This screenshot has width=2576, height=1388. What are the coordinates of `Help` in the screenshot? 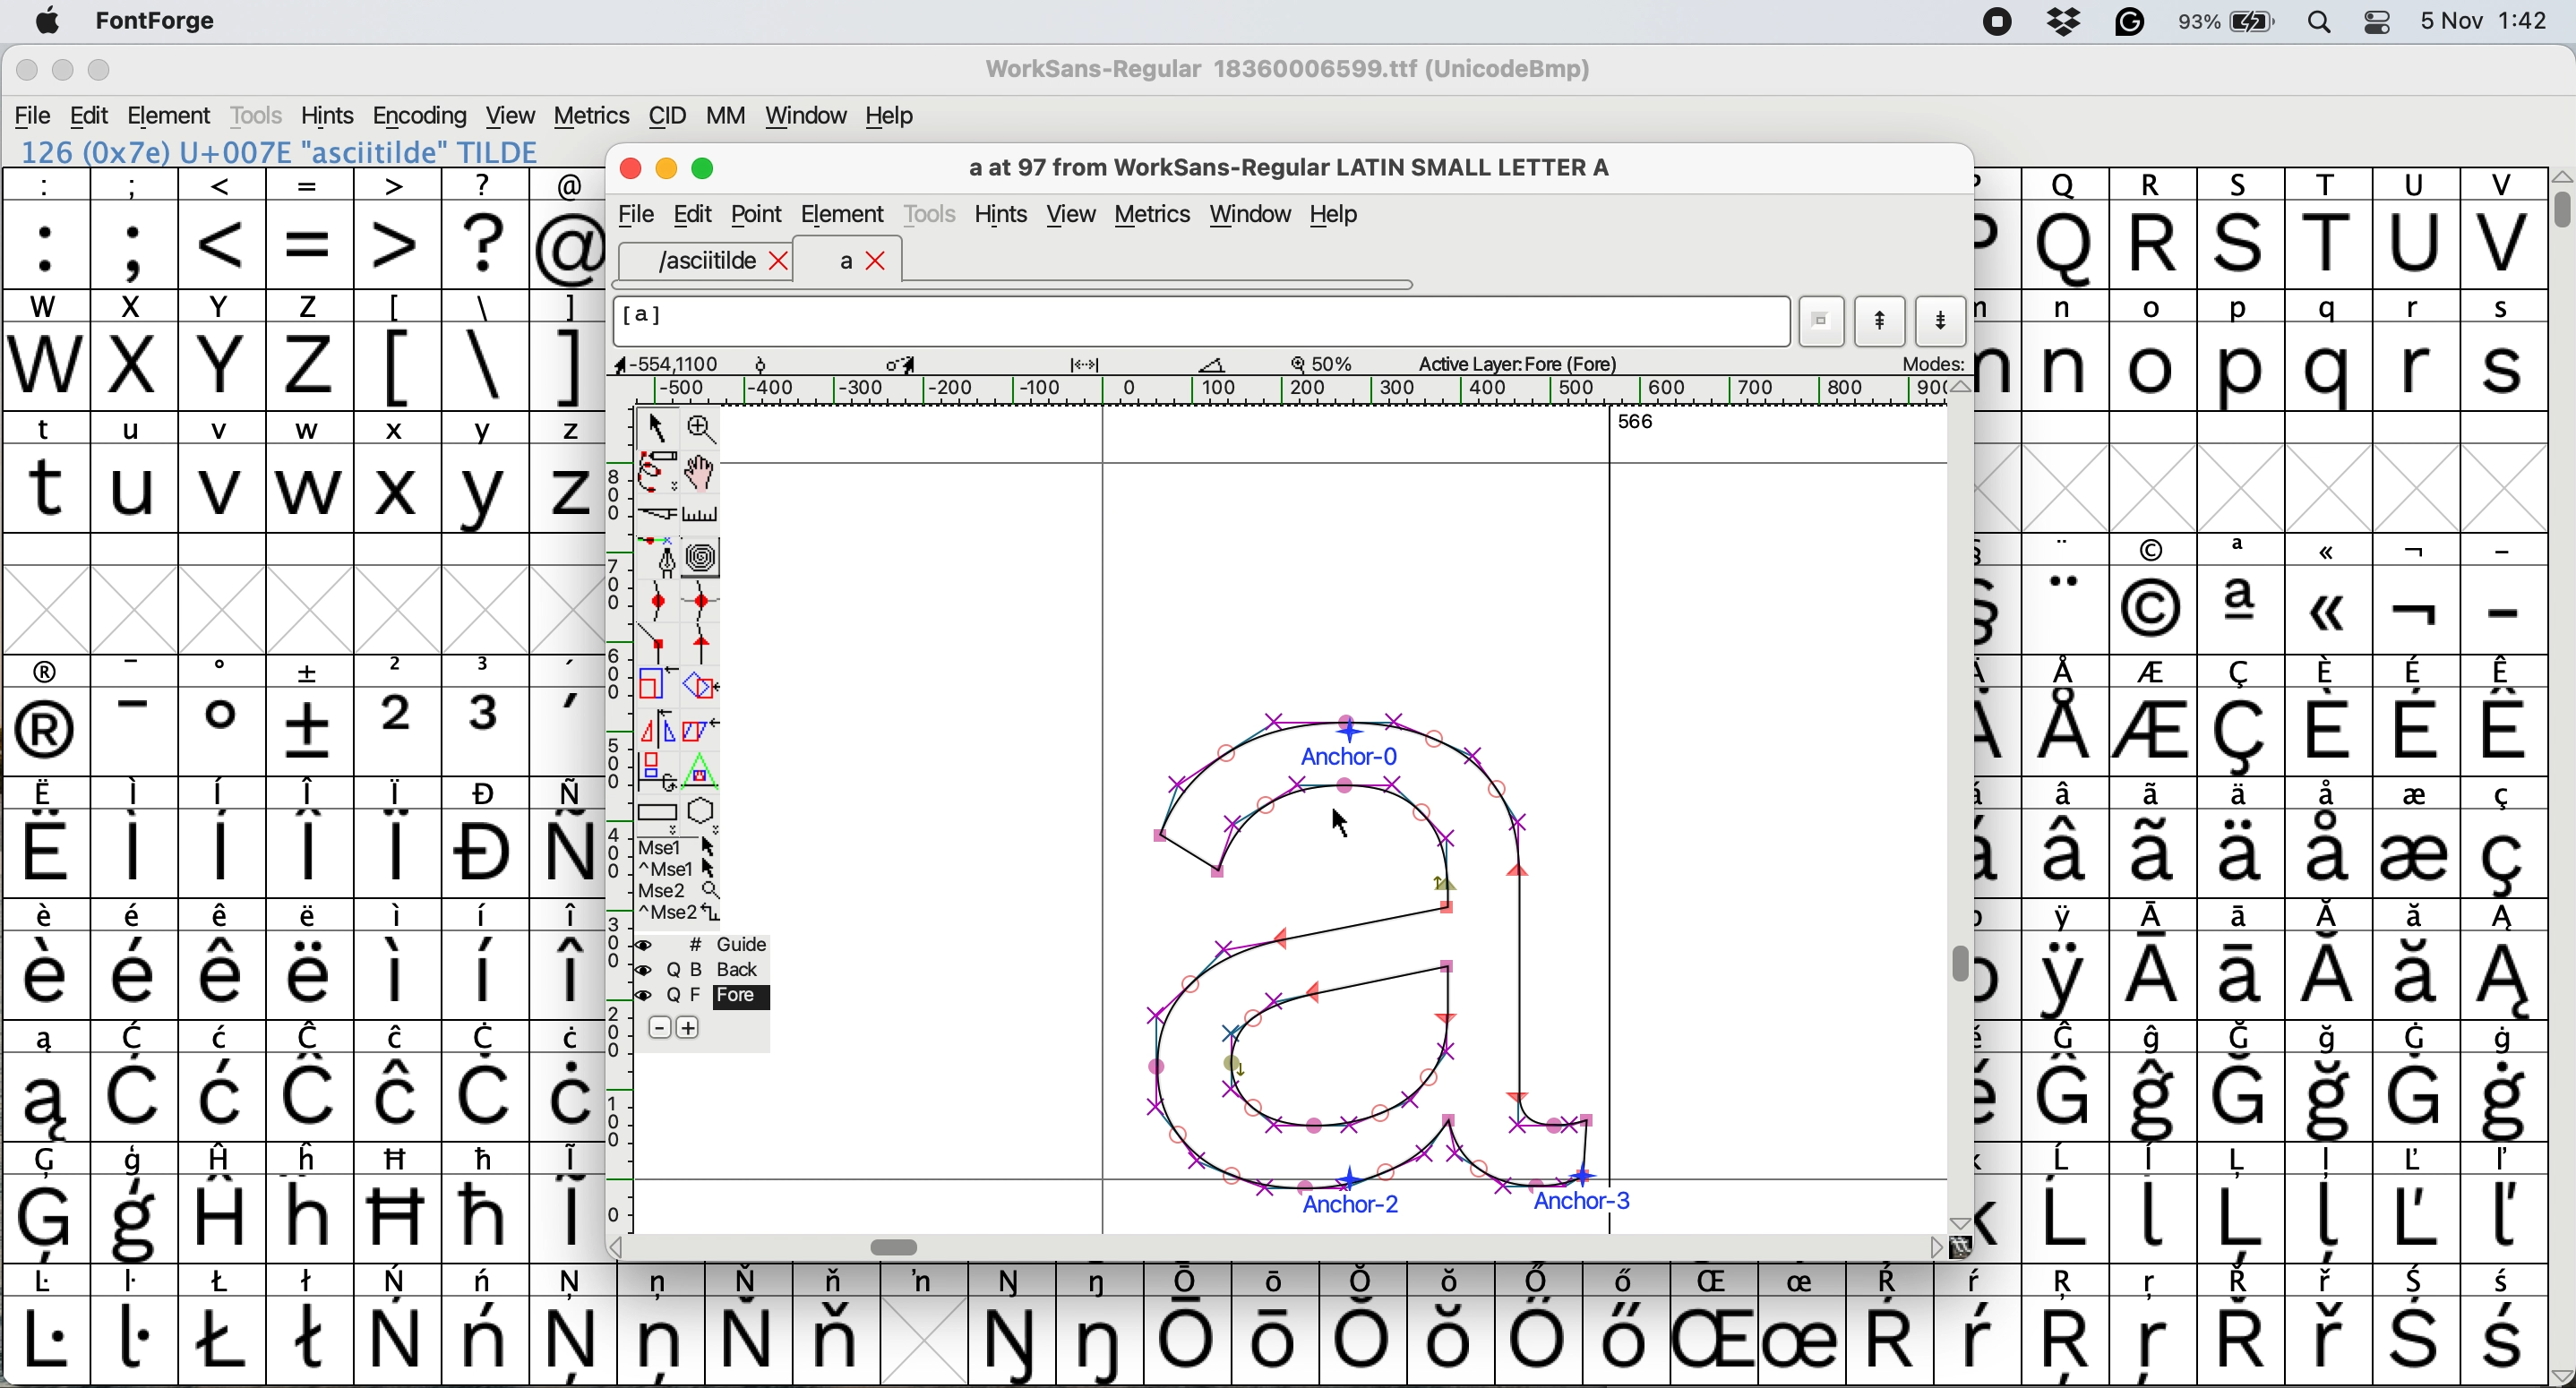 It's located at (1334, 217).